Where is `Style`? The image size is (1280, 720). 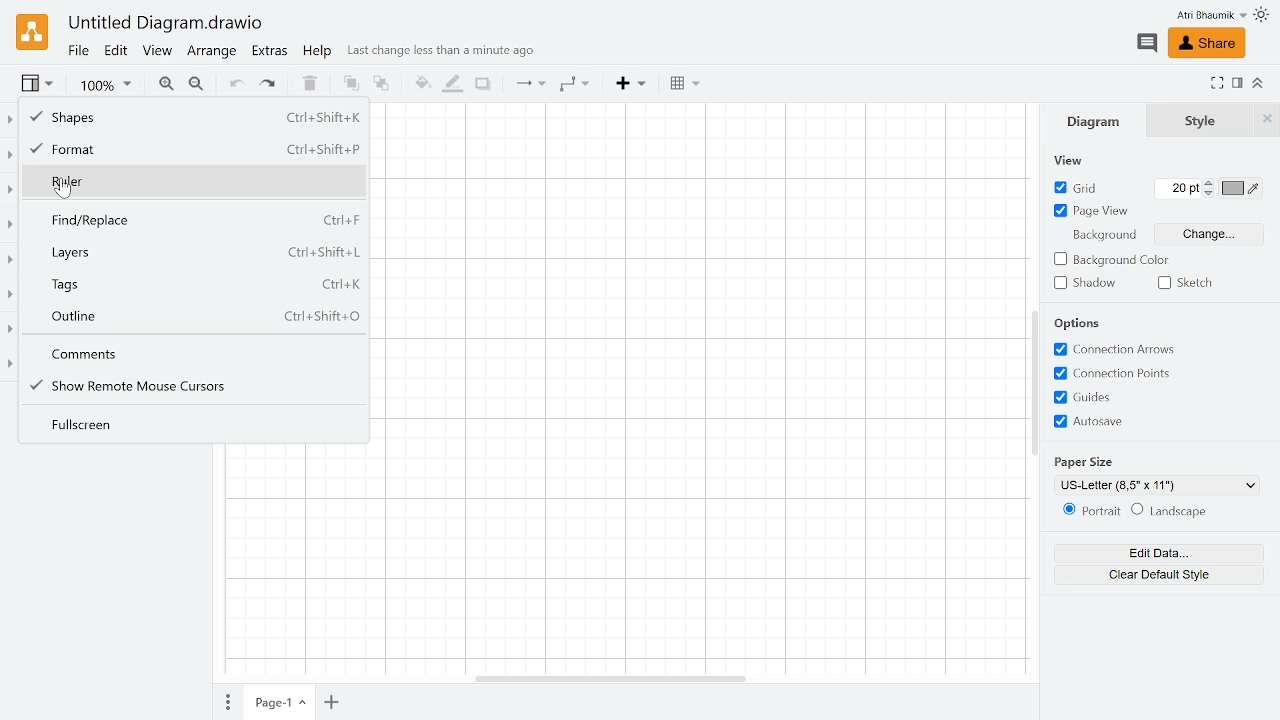
Style is located at coordinates (1202, 121).